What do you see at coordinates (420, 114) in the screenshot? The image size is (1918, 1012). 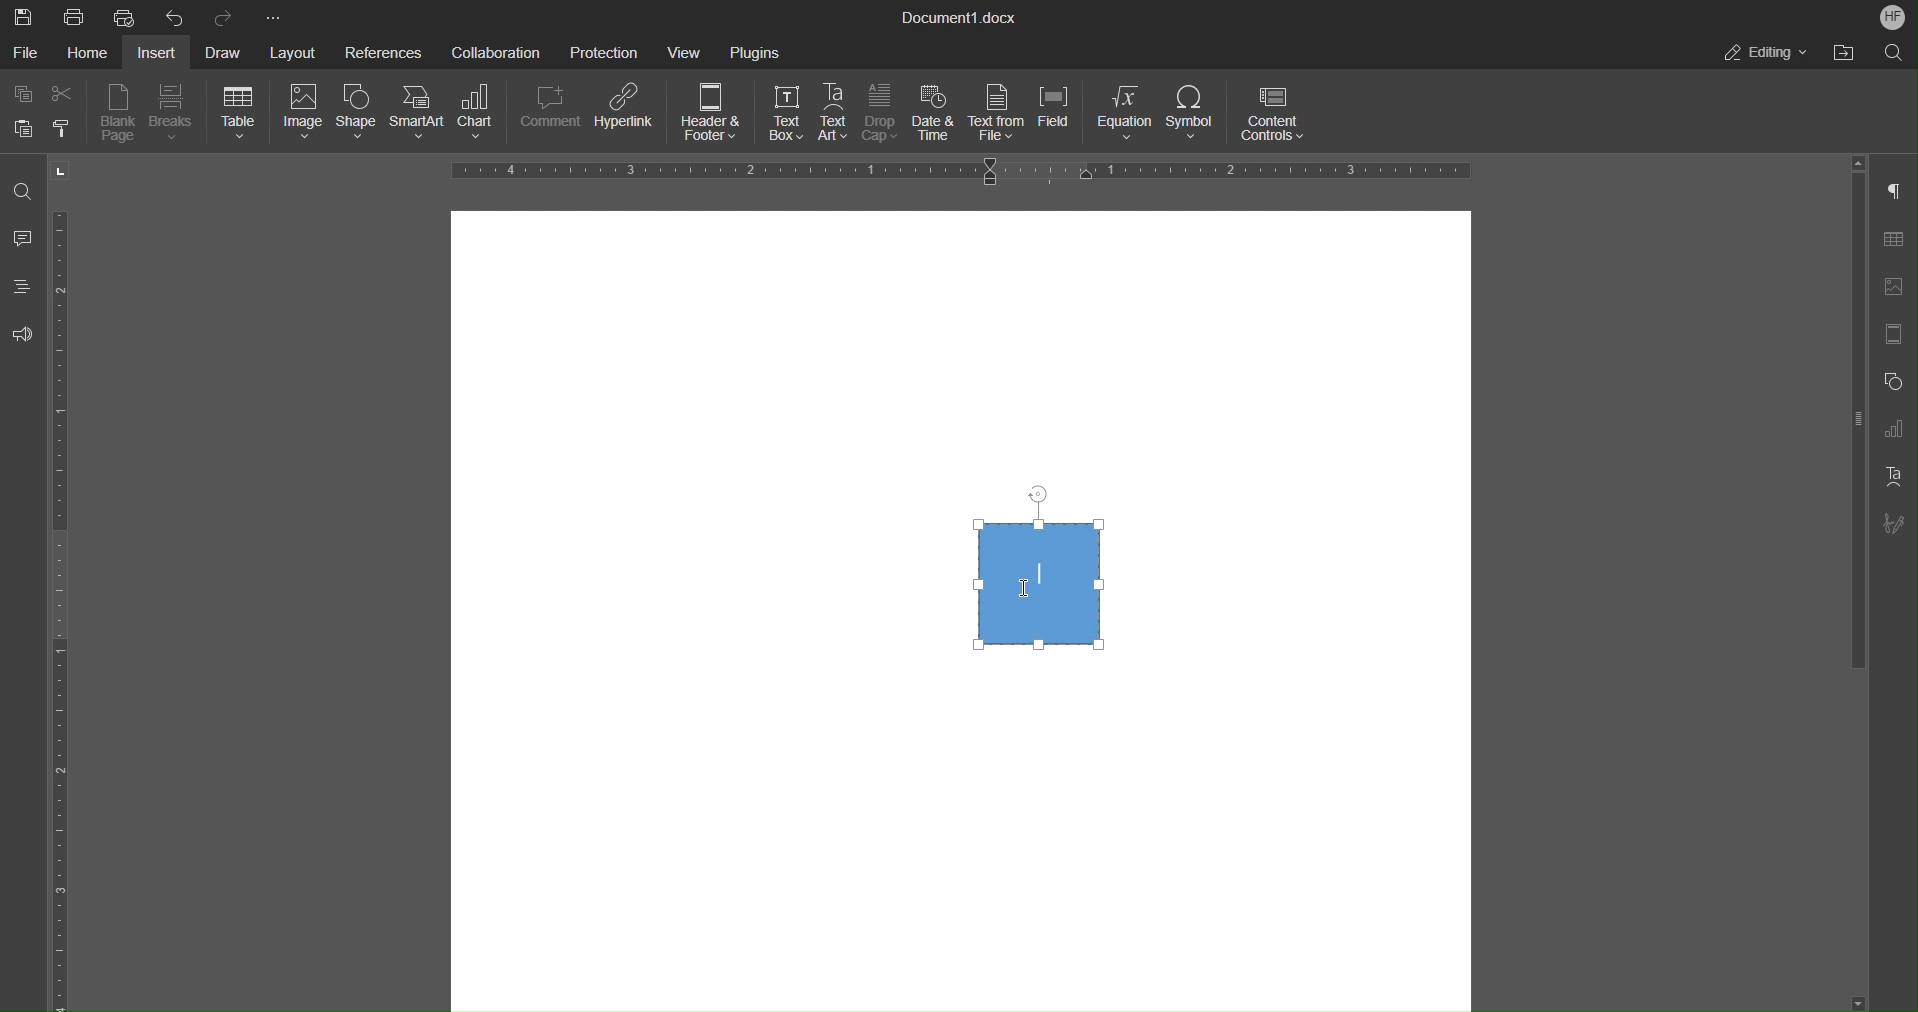 I see `SmartArt` at bounding box center [420, 114].